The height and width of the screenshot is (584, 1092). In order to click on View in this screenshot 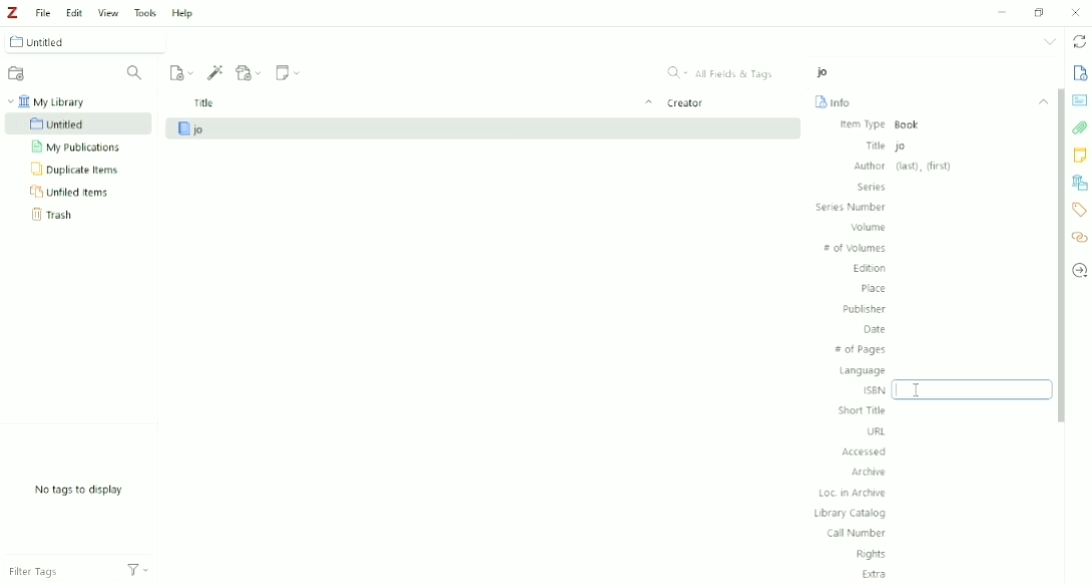, I will do `click(107, 14)`.